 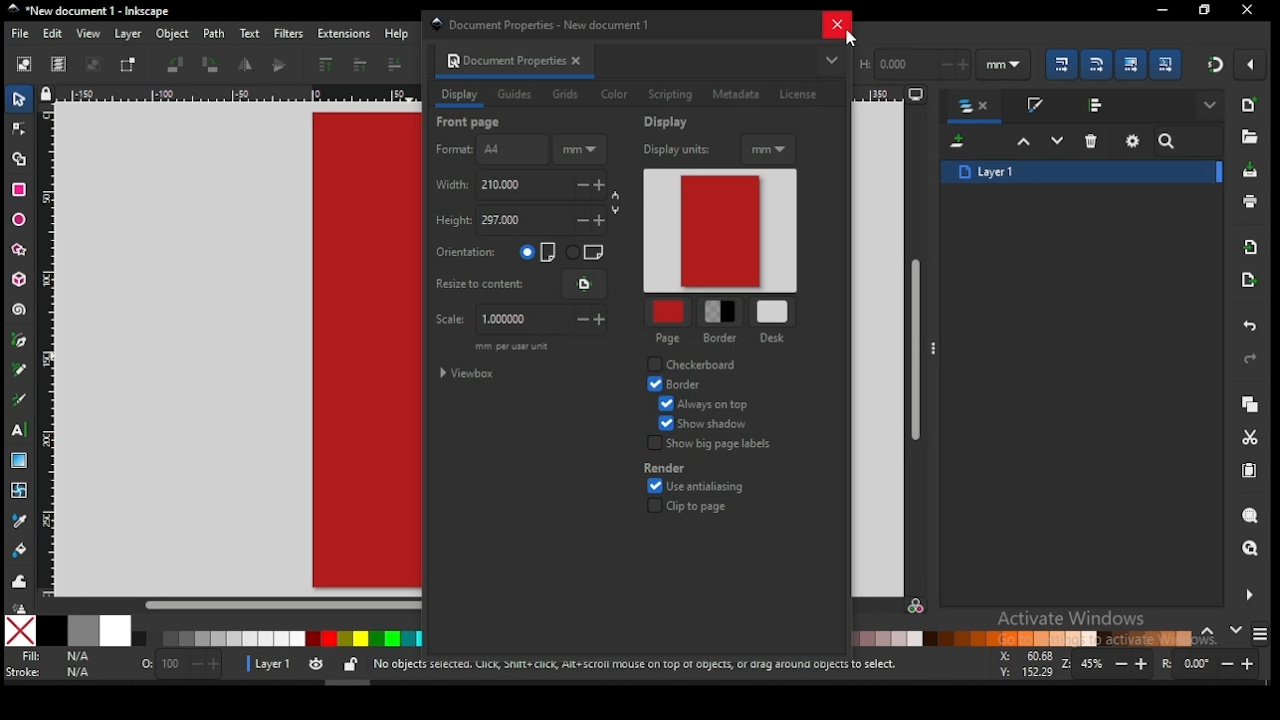 I want to click on select, so click(x=21, y=98).